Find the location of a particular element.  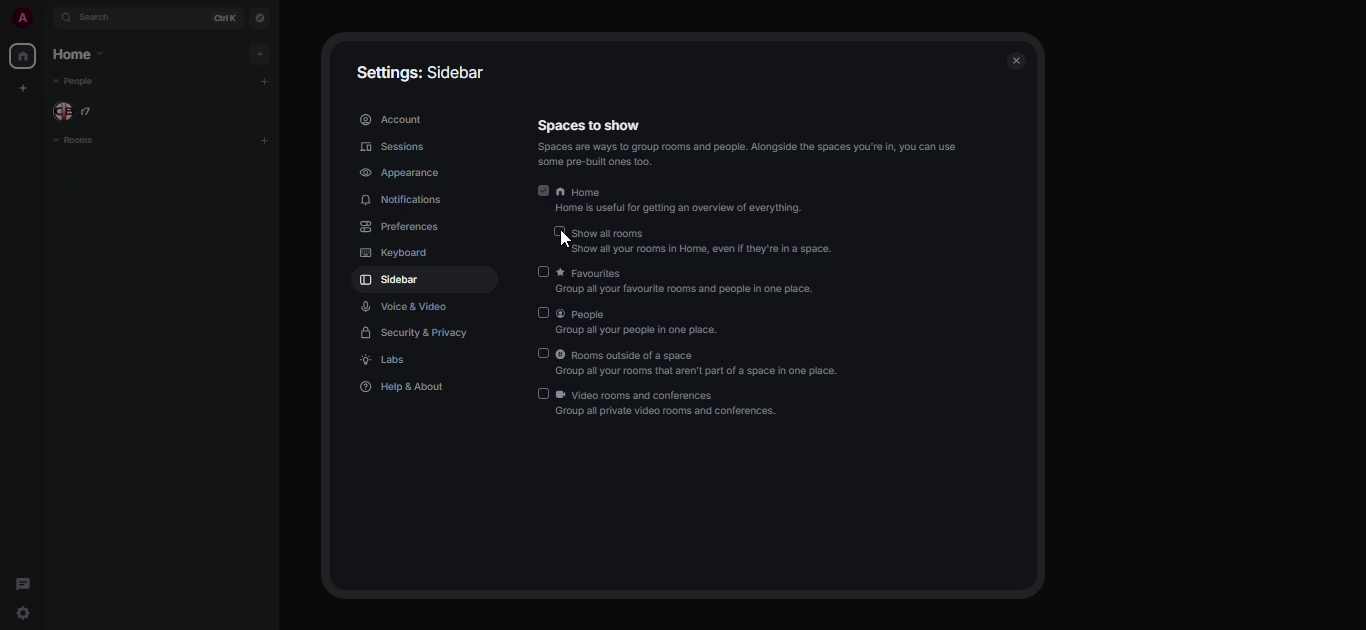

people is located at coordinates (641, 322).